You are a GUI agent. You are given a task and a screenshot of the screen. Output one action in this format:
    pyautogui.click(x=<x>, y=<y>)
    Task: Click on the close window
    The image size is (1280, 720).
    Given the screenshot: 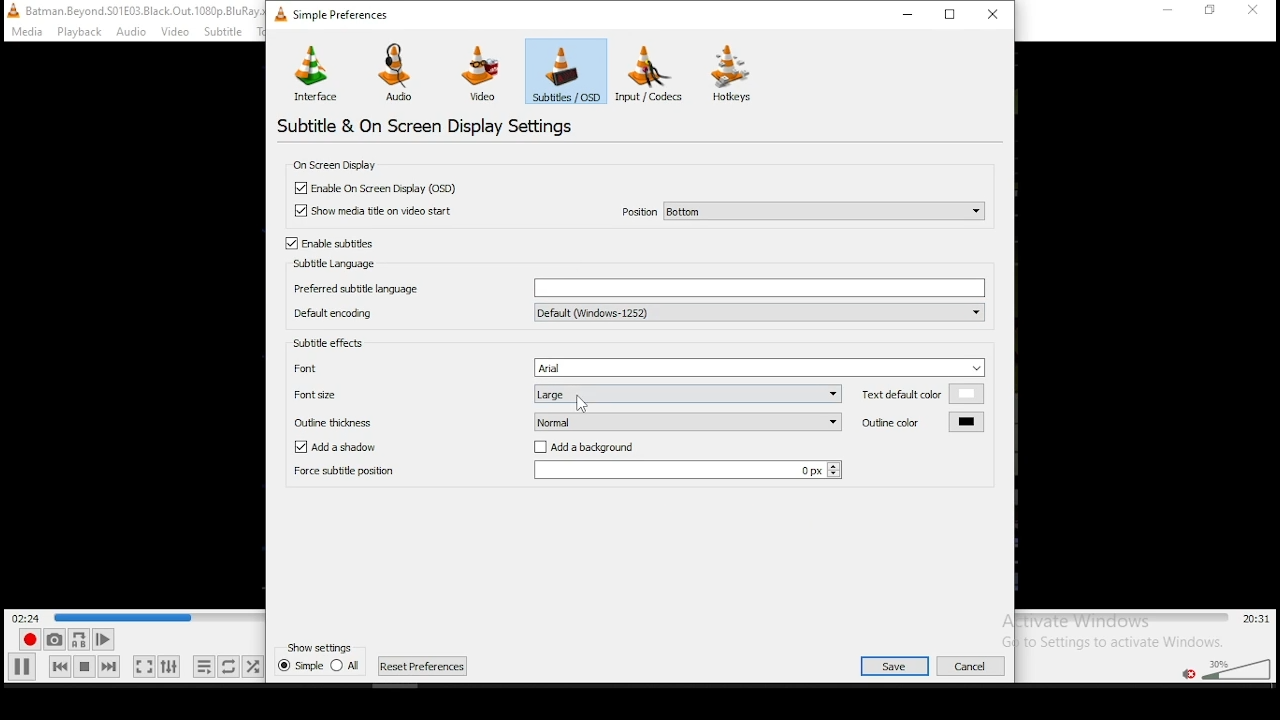 What is the action you would take?
    pyautogui.click(x=1255, y=12)
    